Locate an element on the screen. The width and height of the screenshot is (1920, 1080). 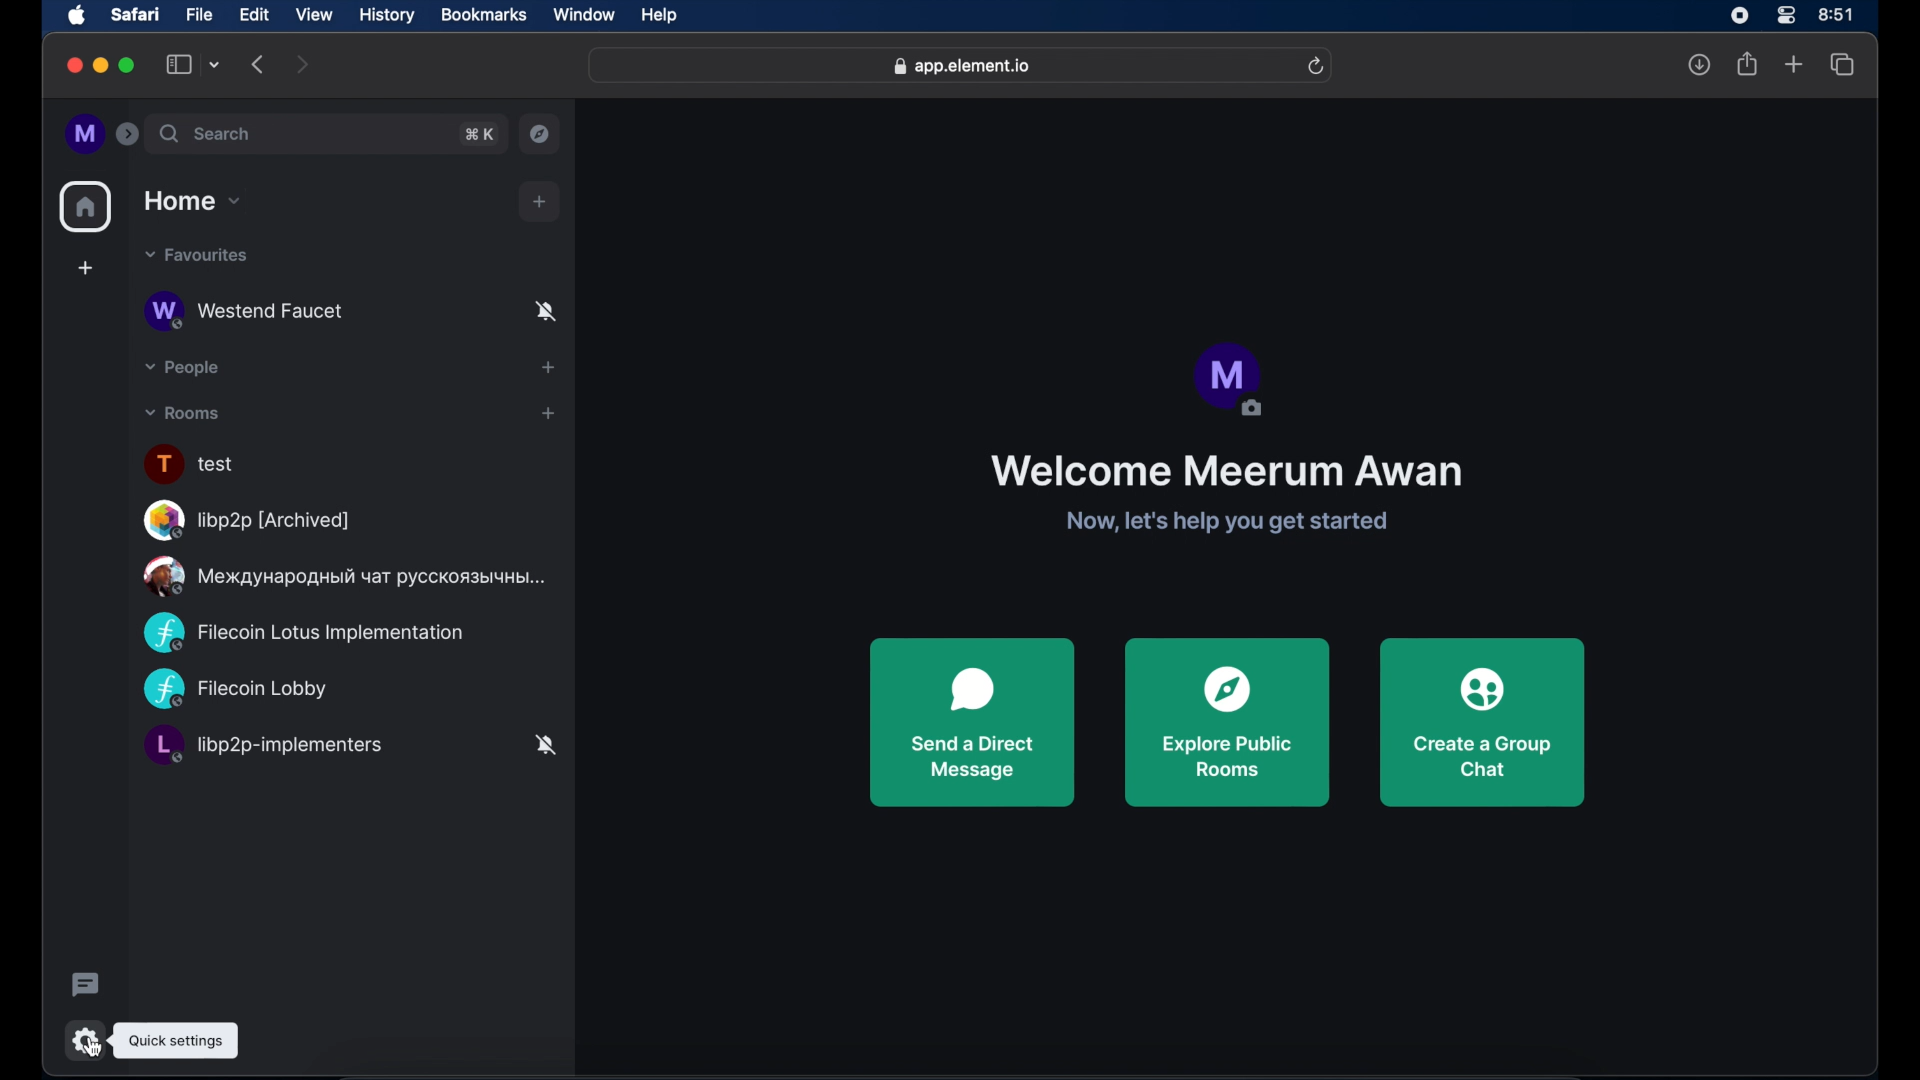
profile is located at coordinates (1232, 380).